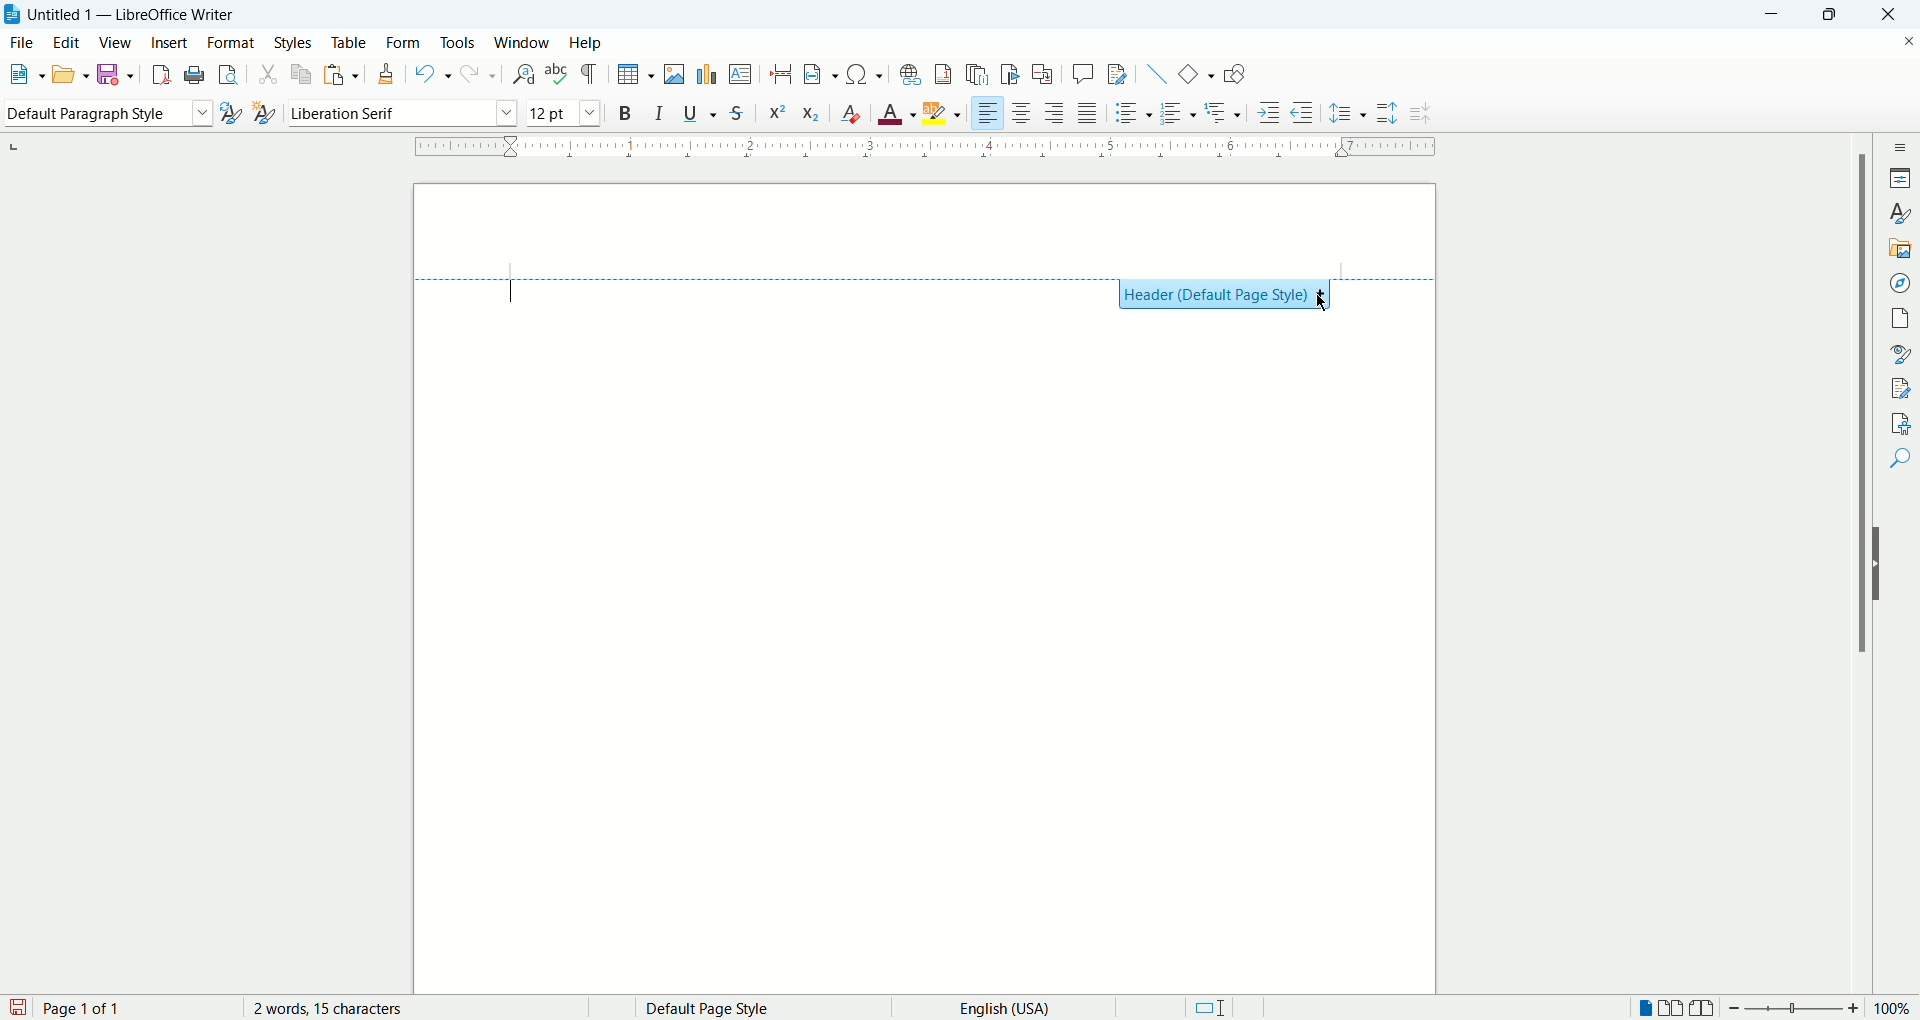 The width and height of the screenshot is (1920, 1020). What do you see at coordinates (739, 113) in the screenshot?
I see `strikethrough` at bounding box center [739, 113].